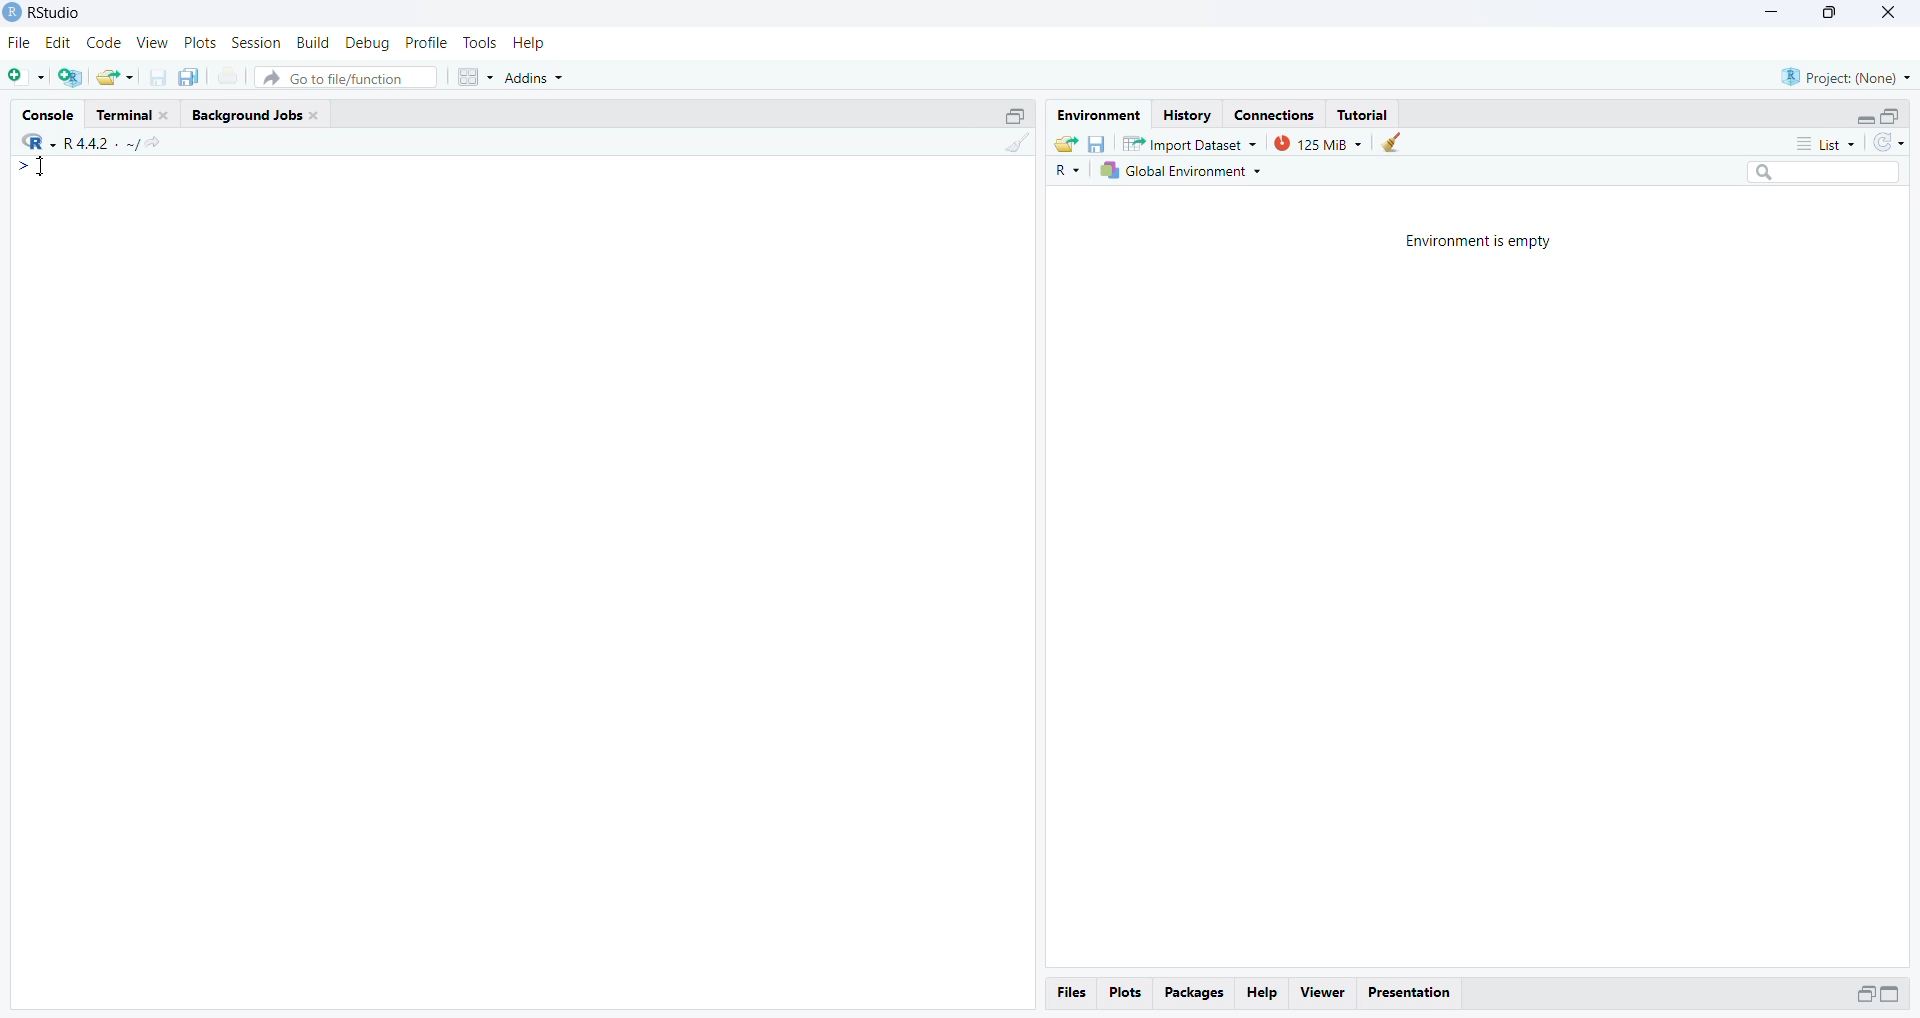 This screenshot has width=1920, height=1018. I want to click on Project: (None), so click(1848, 76).